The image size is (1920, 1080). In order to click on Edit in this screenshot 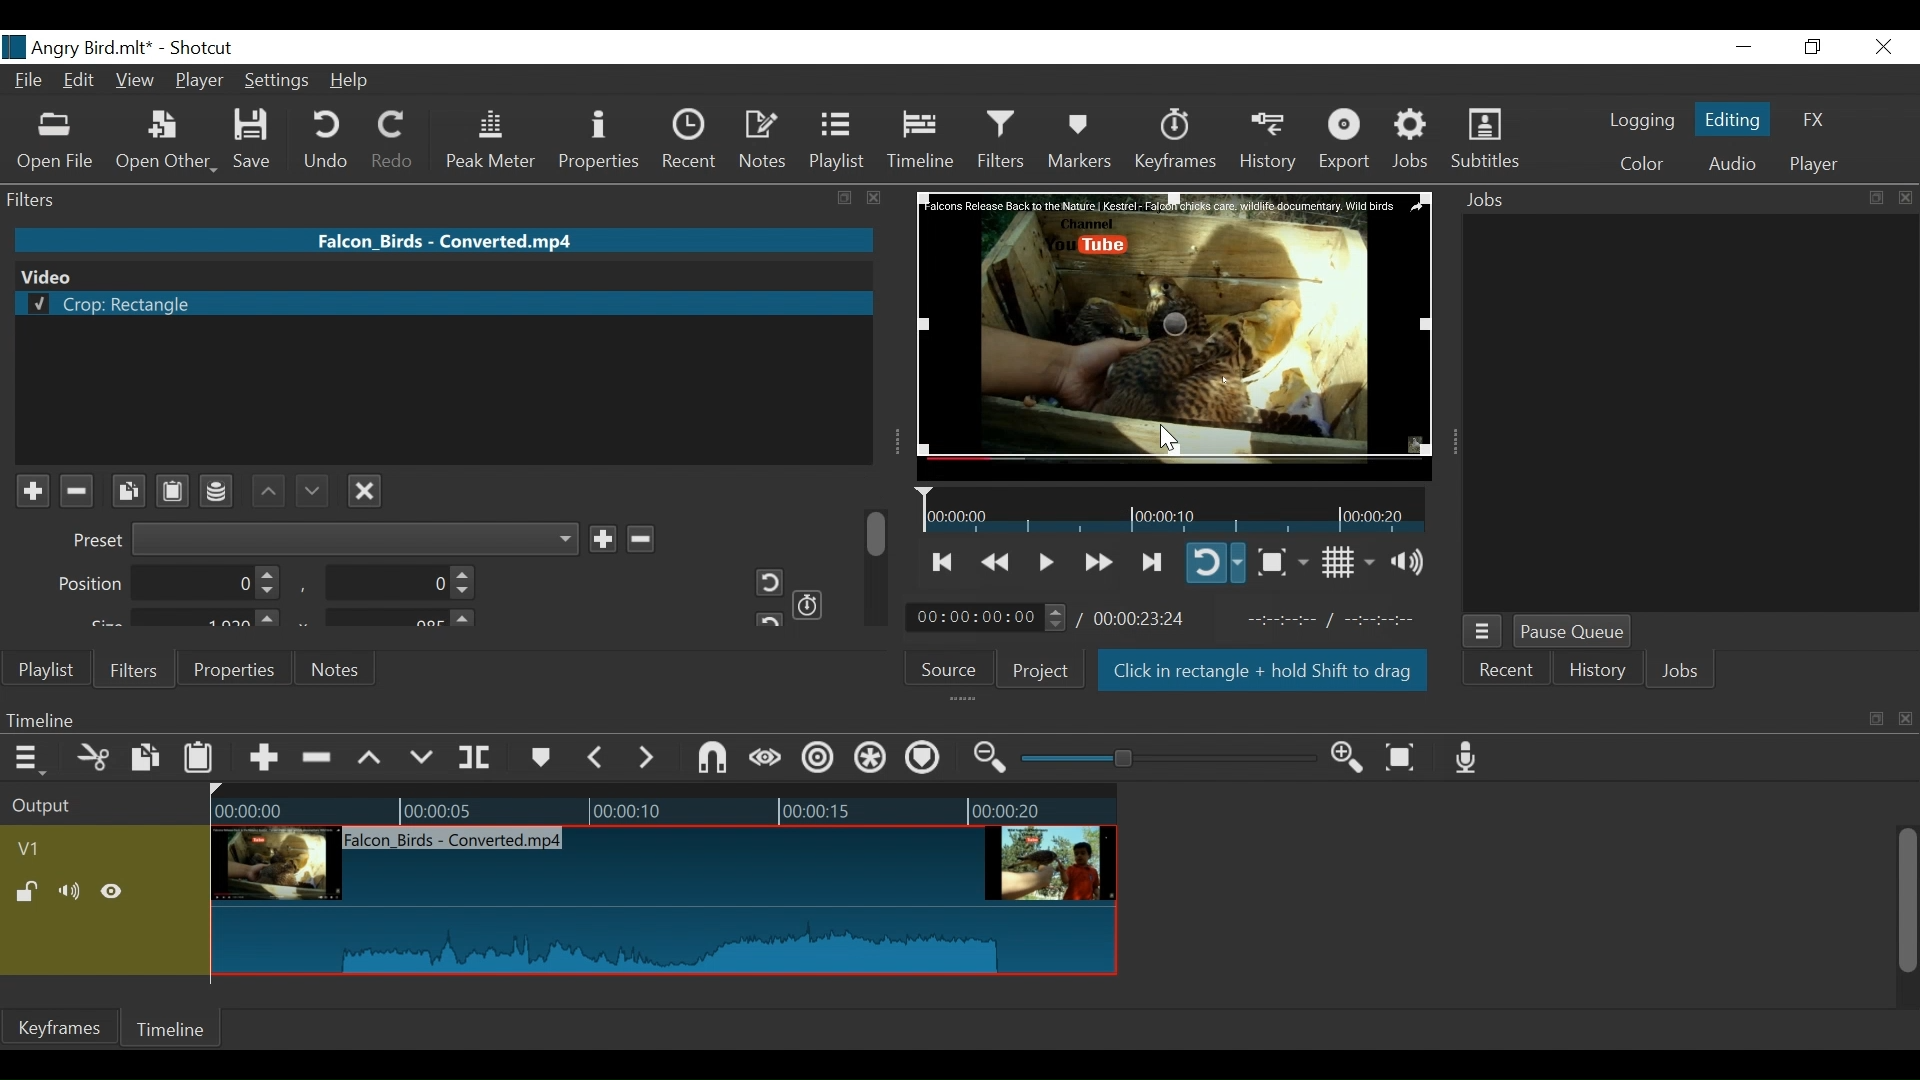, I will do `click(82, 82)`.